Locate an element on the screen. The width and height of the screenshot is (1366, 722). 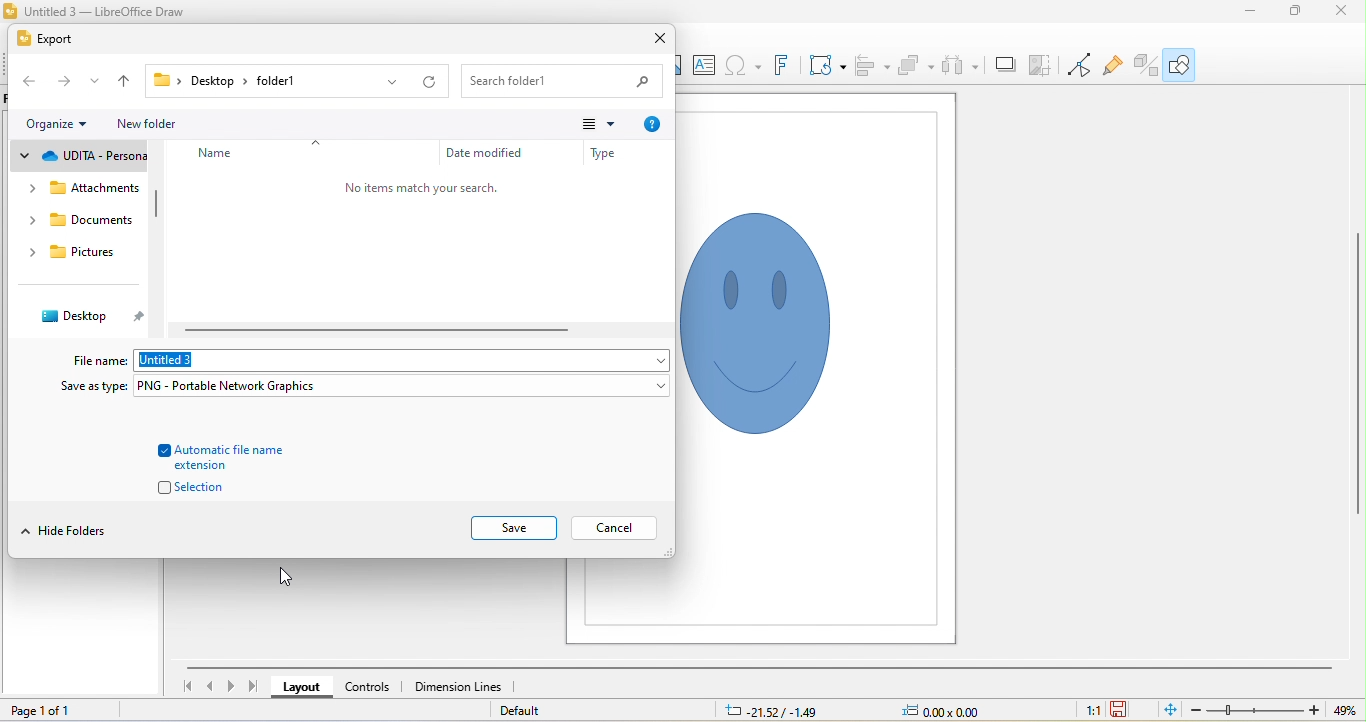
show gluepoint functions is located at coordinates (1112, 69).